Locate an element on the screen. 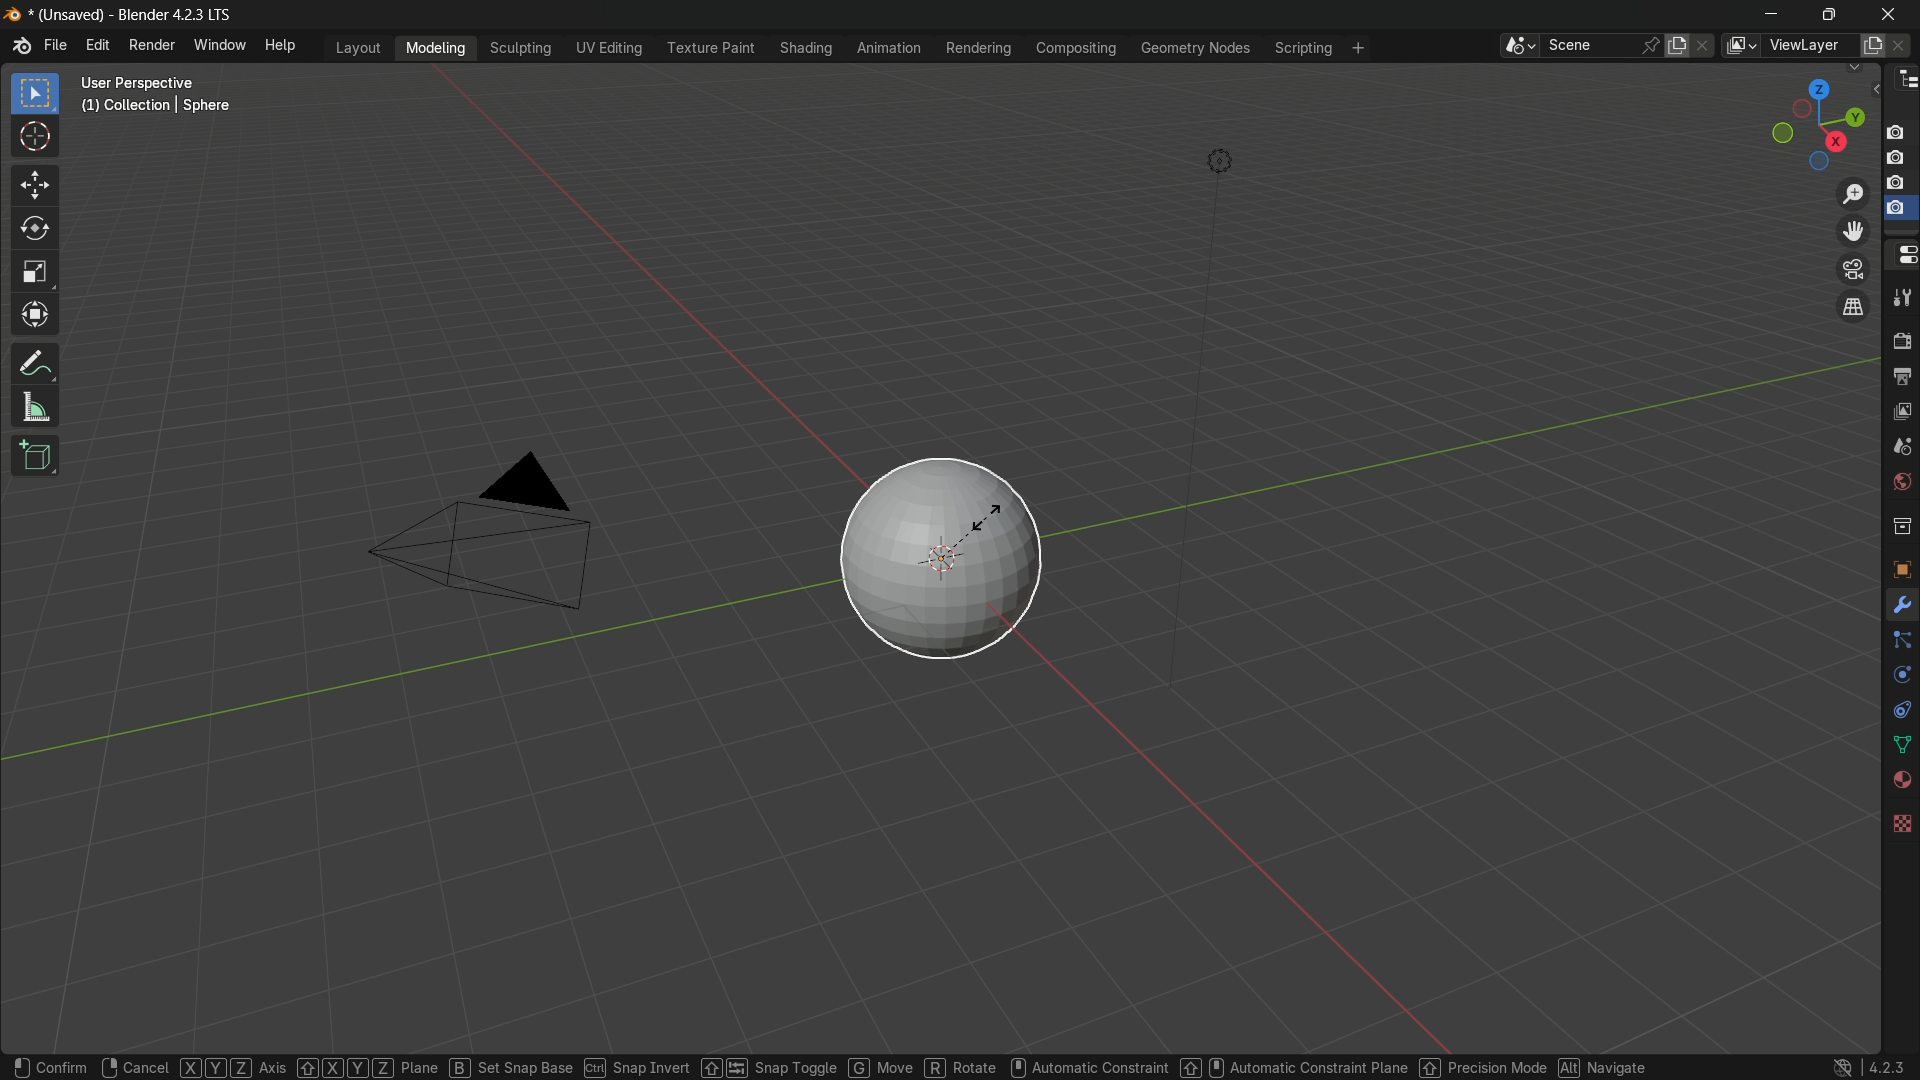  cancel XYZ is located at coordinates (180, 1064).